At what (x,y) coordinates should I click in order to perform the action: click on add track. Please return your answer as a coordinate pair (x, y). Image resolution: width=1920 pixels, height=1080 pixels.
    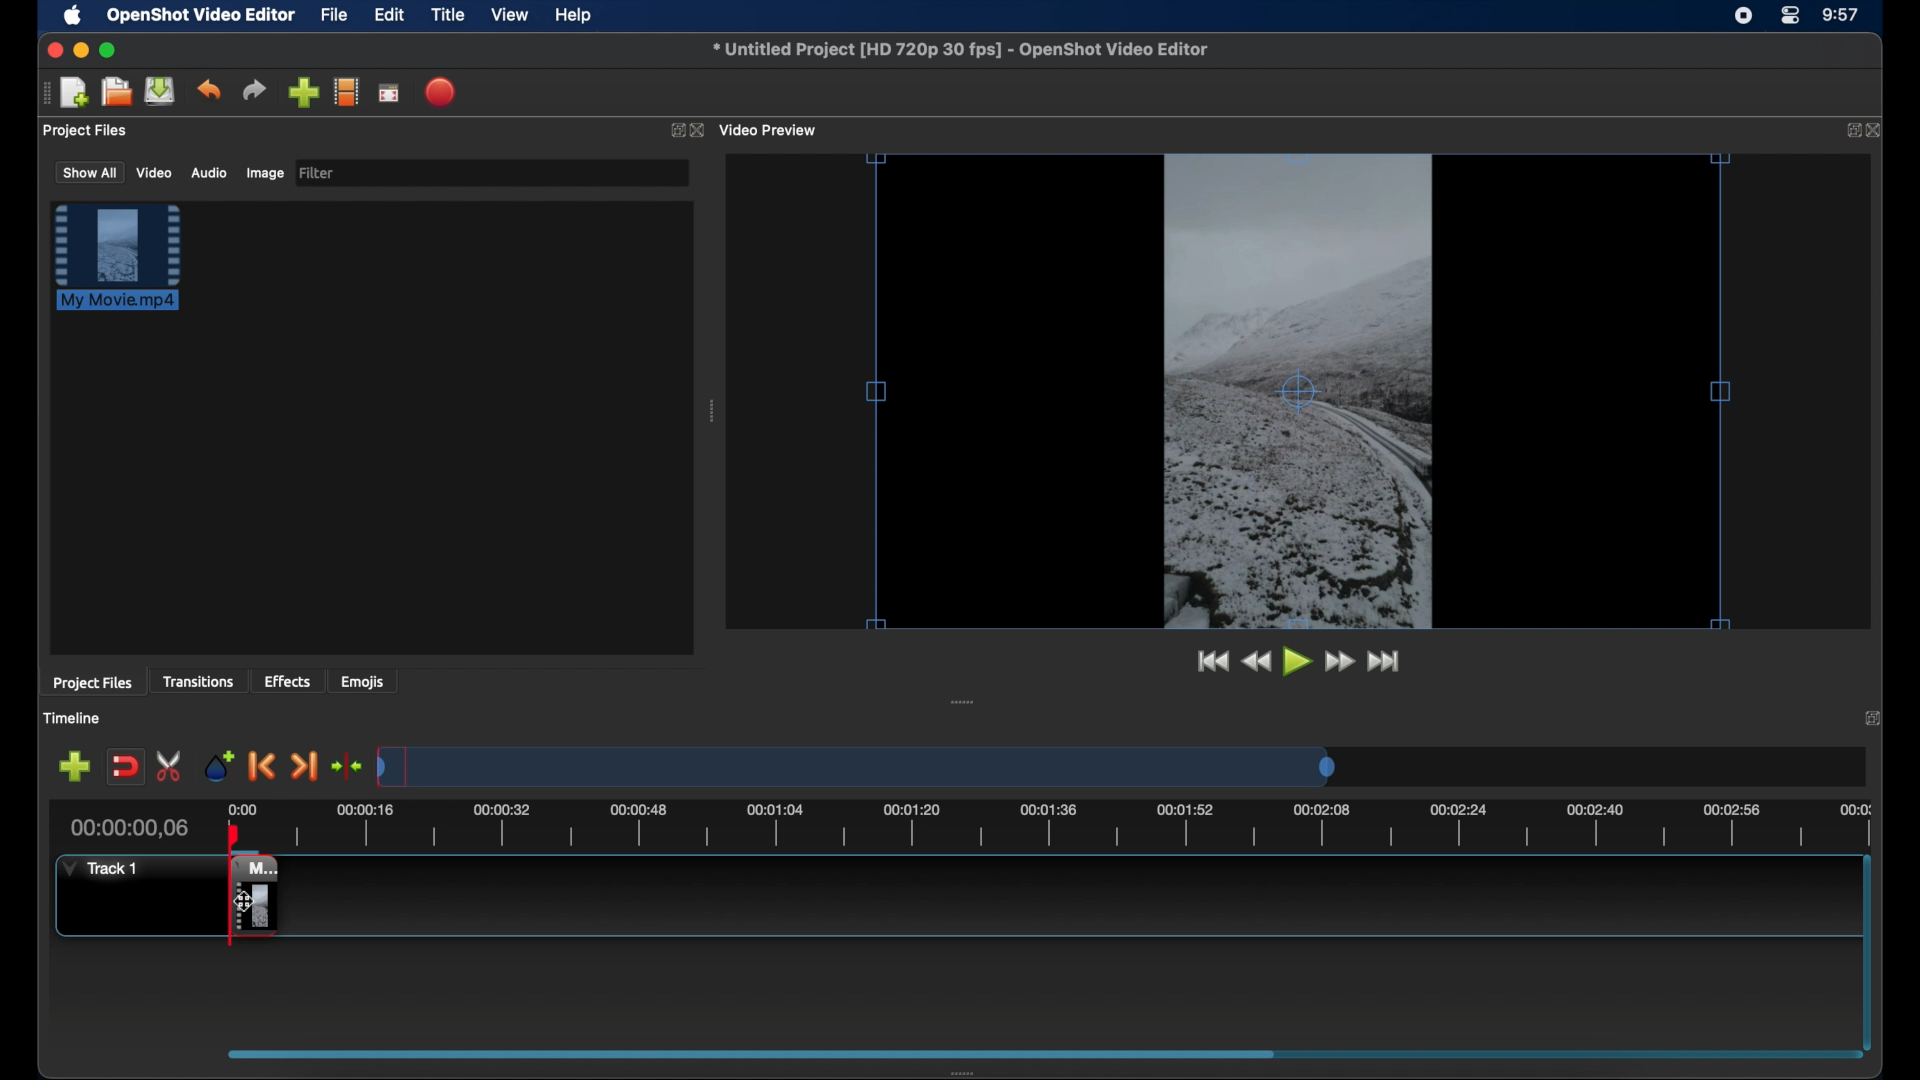
    Looking at the image, I should click on (74, 767).